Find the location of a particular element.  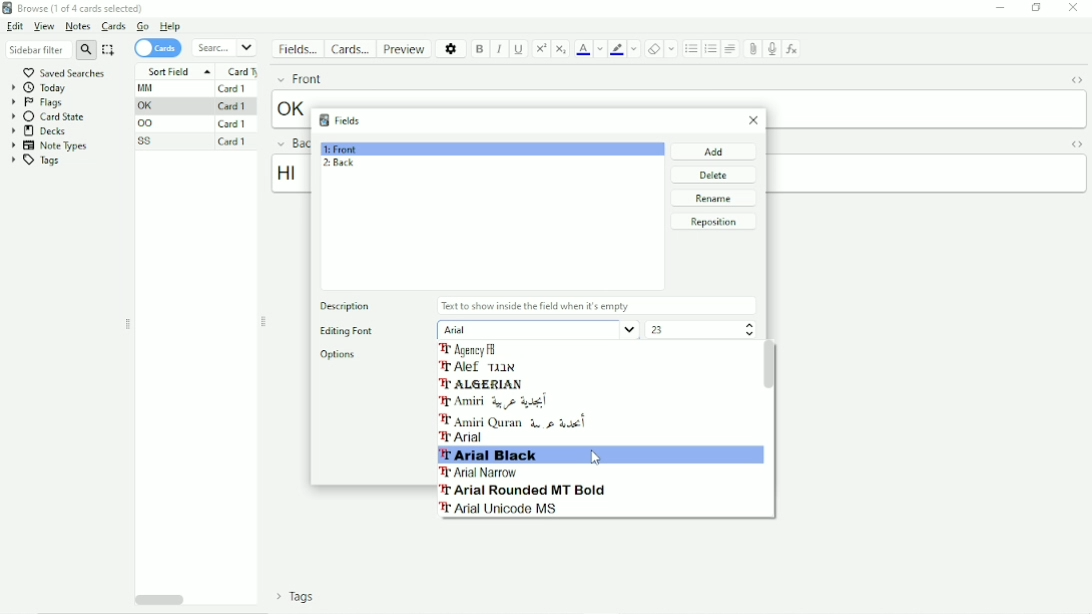

Card type is located at coordinates (243, 71).